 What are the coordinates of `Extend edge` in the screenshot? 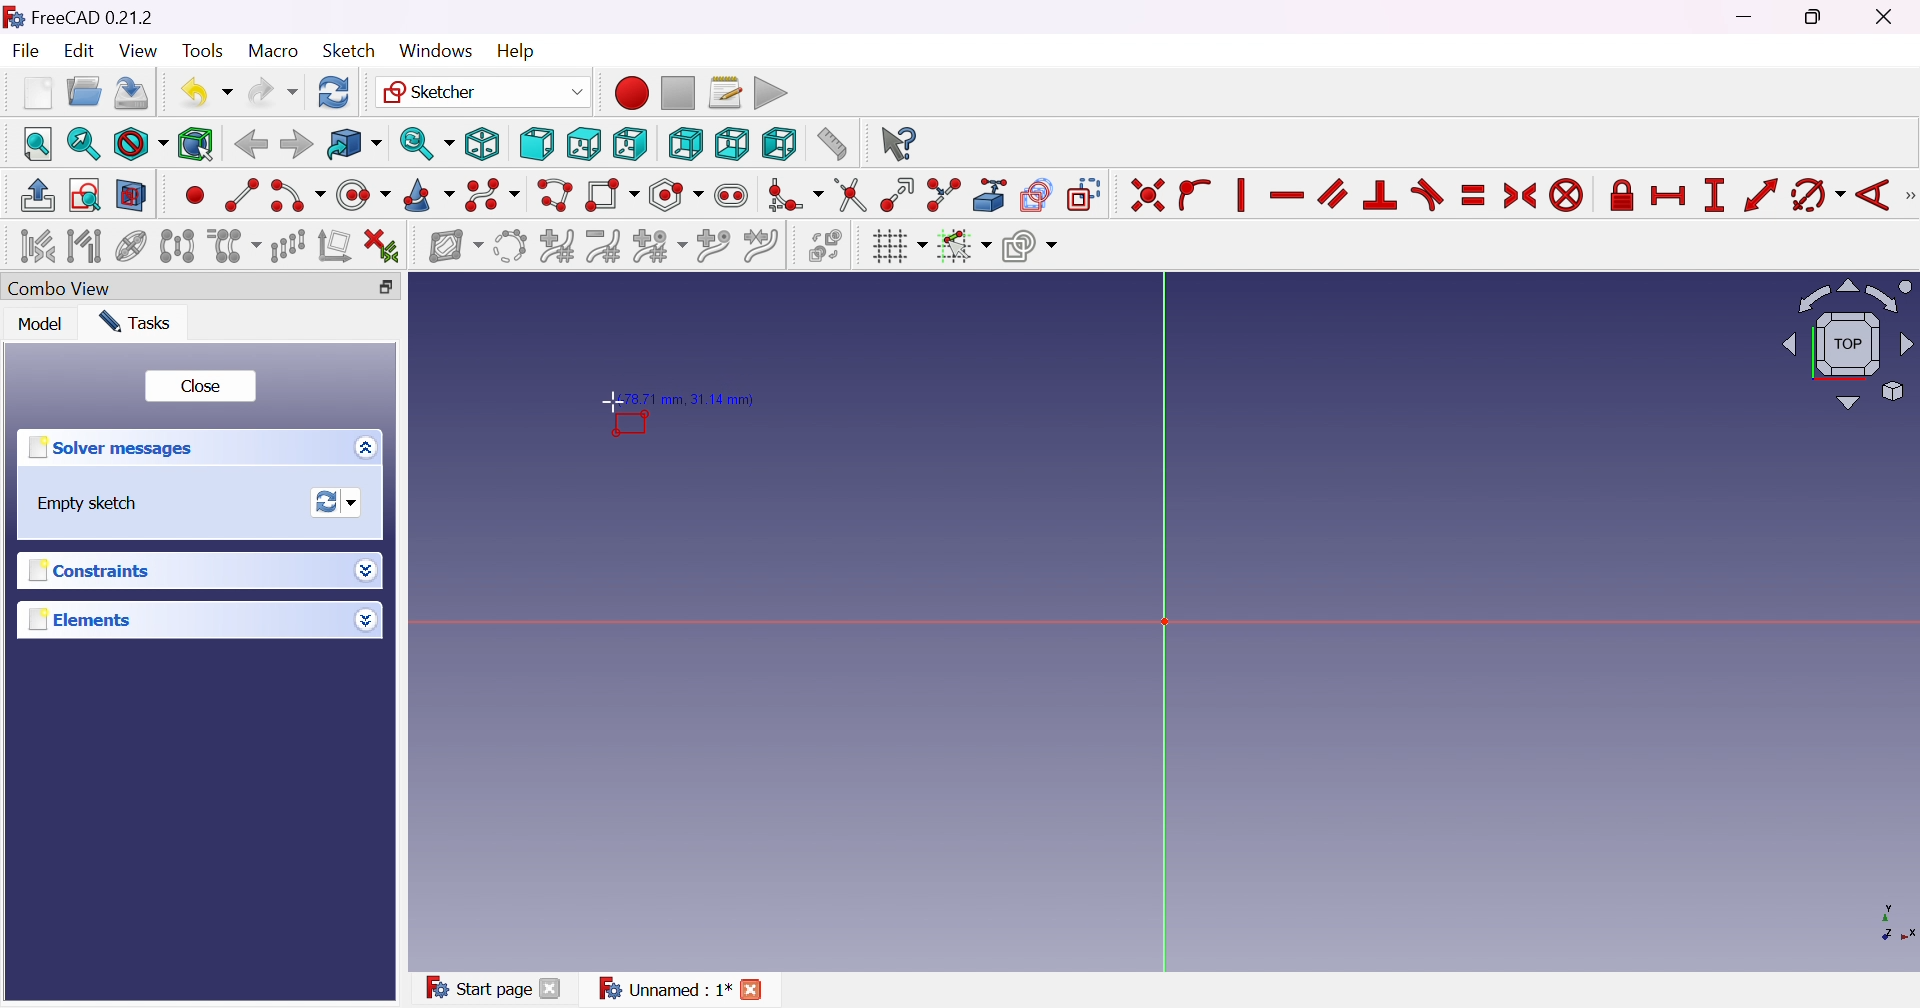 It's located at (899, 197).